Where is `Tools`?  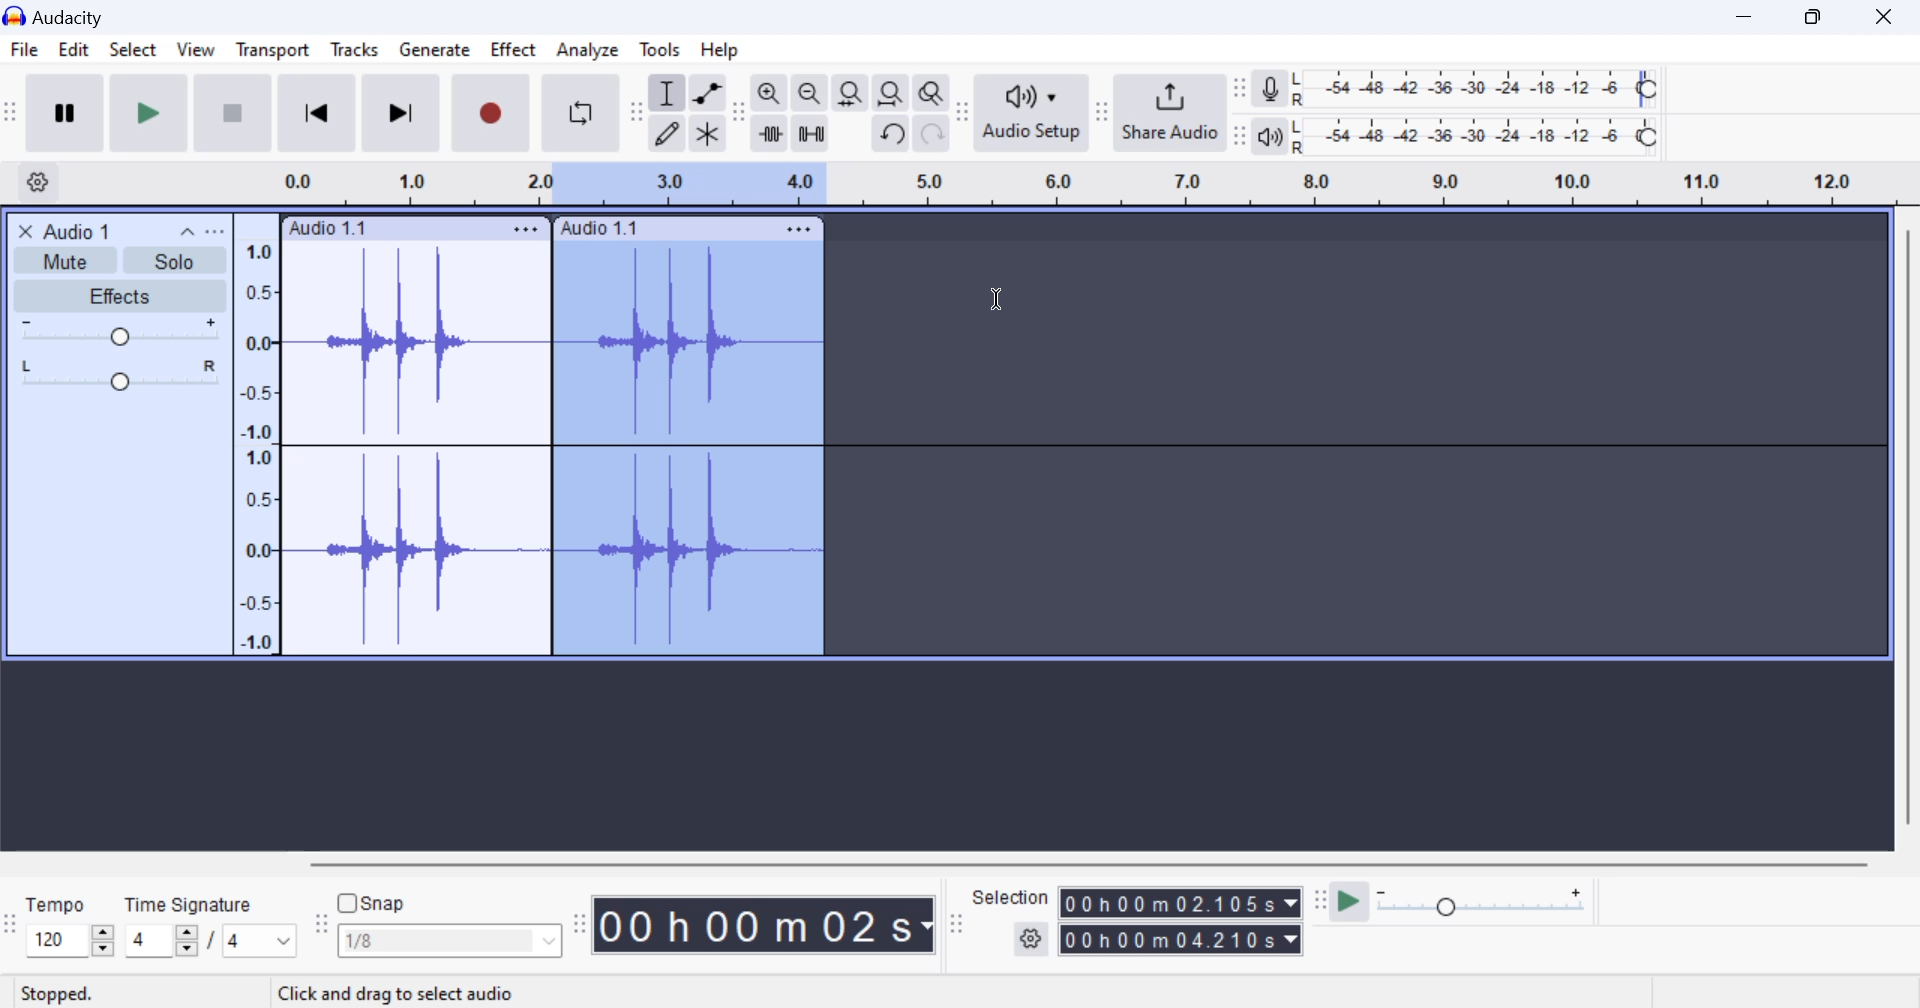
Tools is located at coordinates (661, 48).